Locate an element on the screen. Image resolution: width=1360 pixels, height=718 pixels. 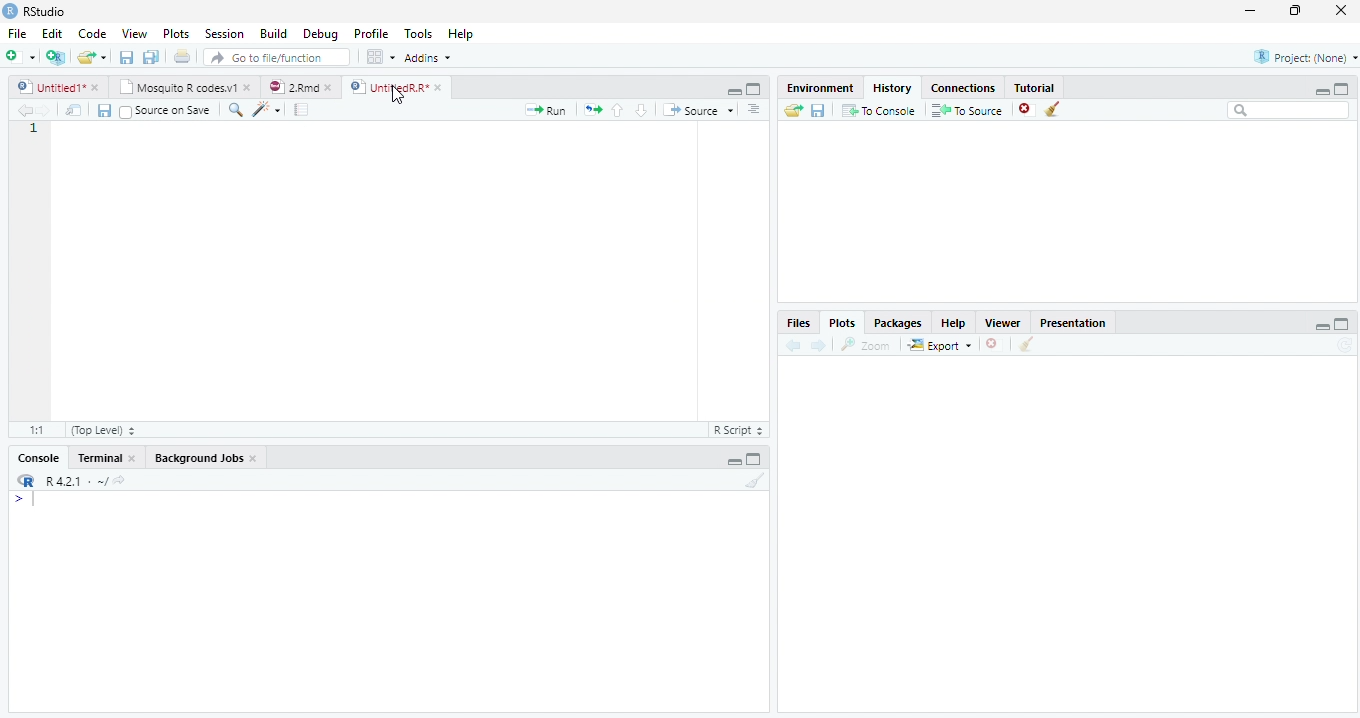
Save is located at coordinates (126, 58).